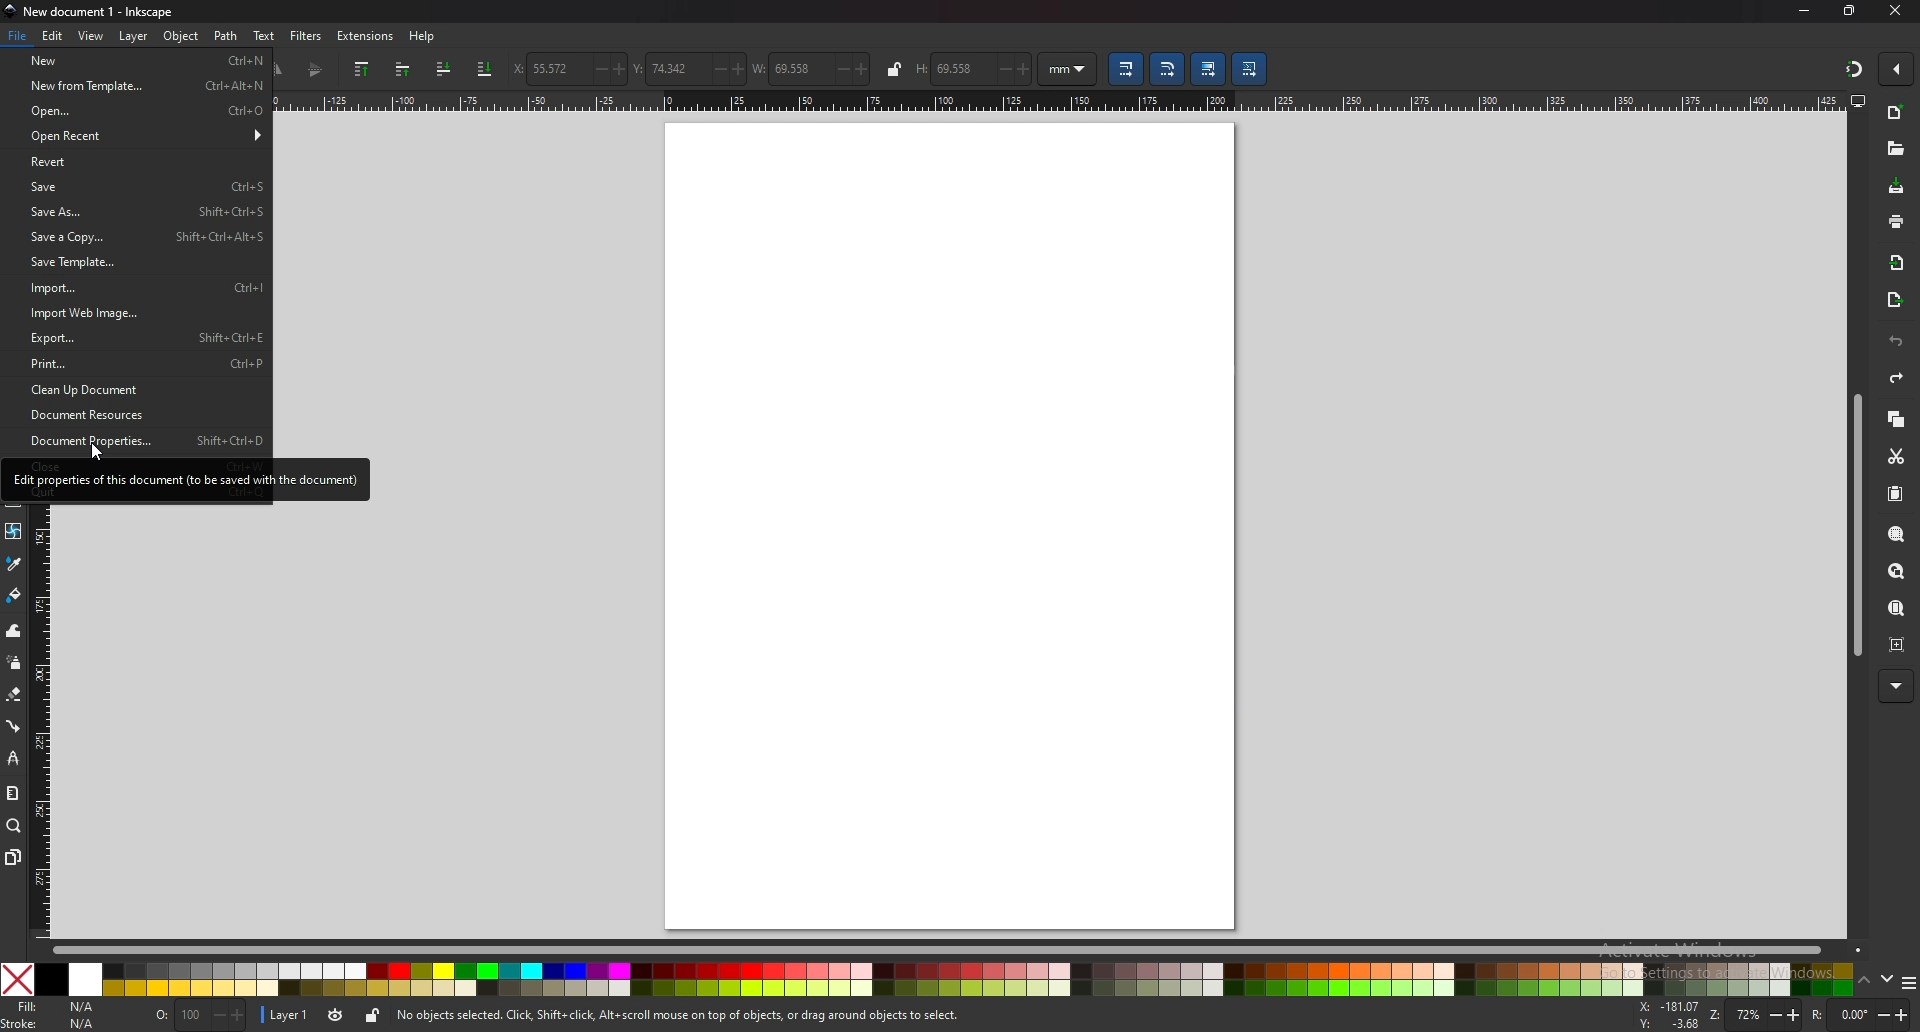  What do you see at coordinates (1899, 265) in the screenshot?
I see `import` at bounding box center [1899, 265].